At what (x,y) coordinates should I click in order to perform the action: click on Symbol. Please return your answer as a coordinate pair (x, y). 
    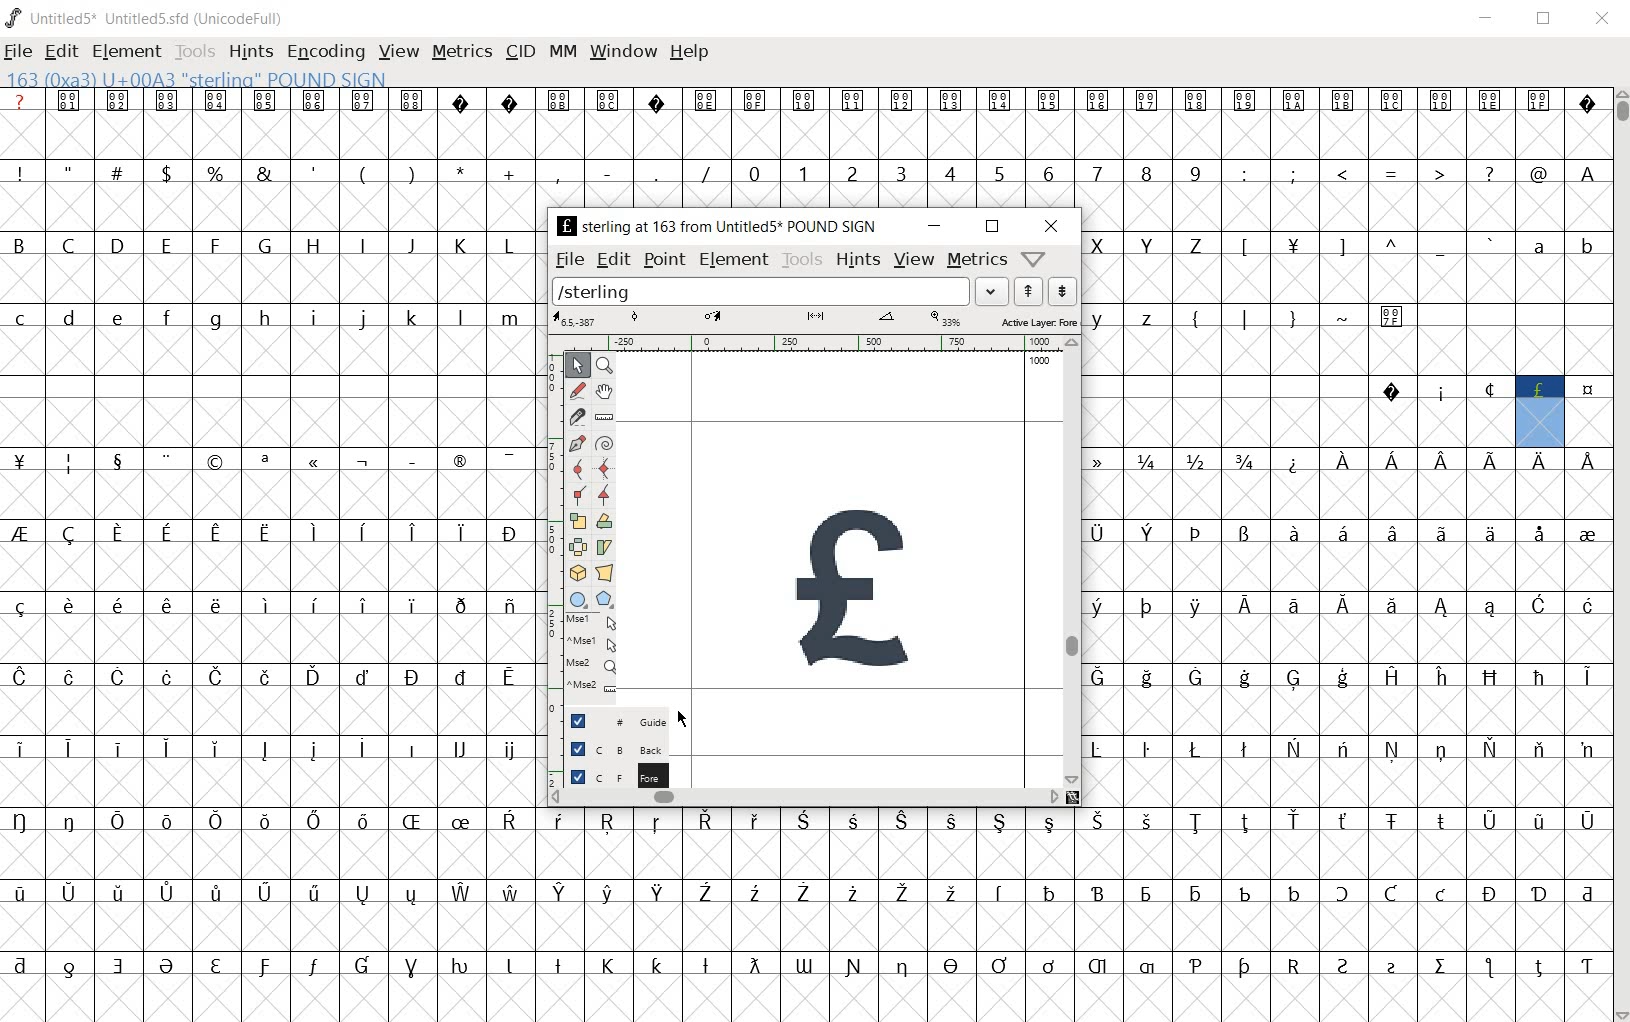
    Looking at the image, I should click on (1442, 608).